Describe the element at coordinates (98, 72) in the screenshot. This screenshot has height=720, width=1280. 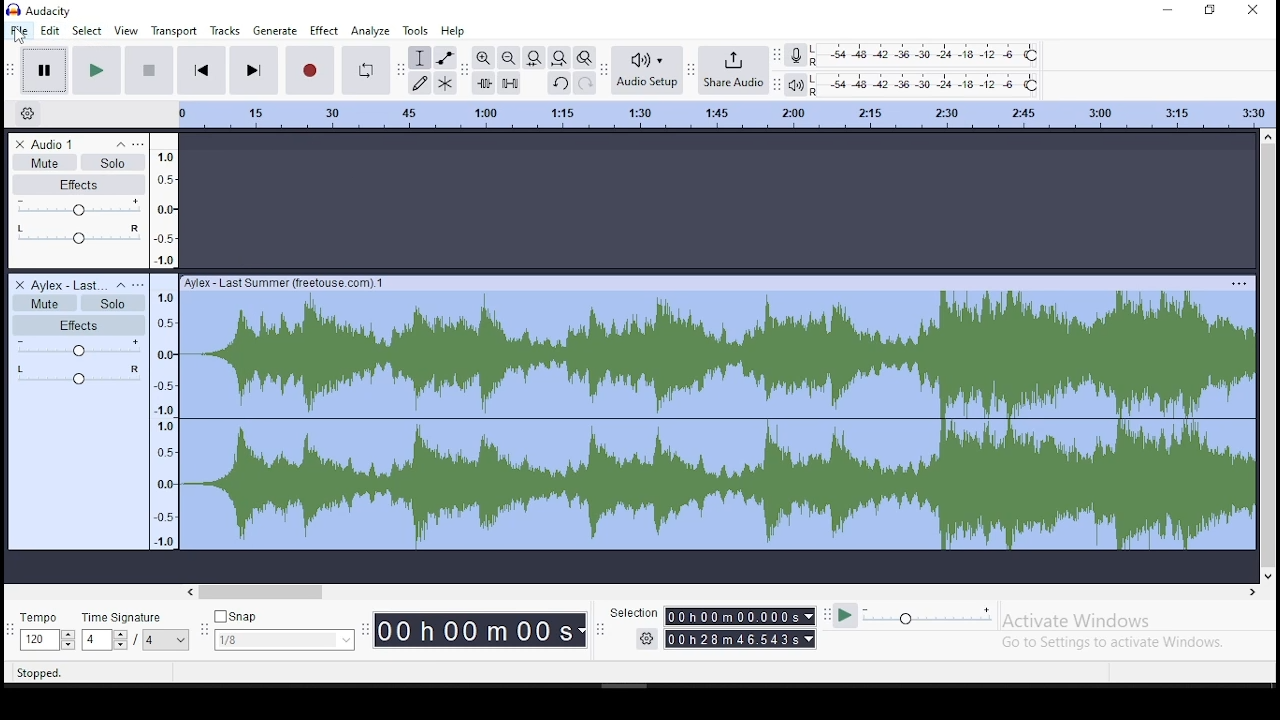
I see `play` at that location.